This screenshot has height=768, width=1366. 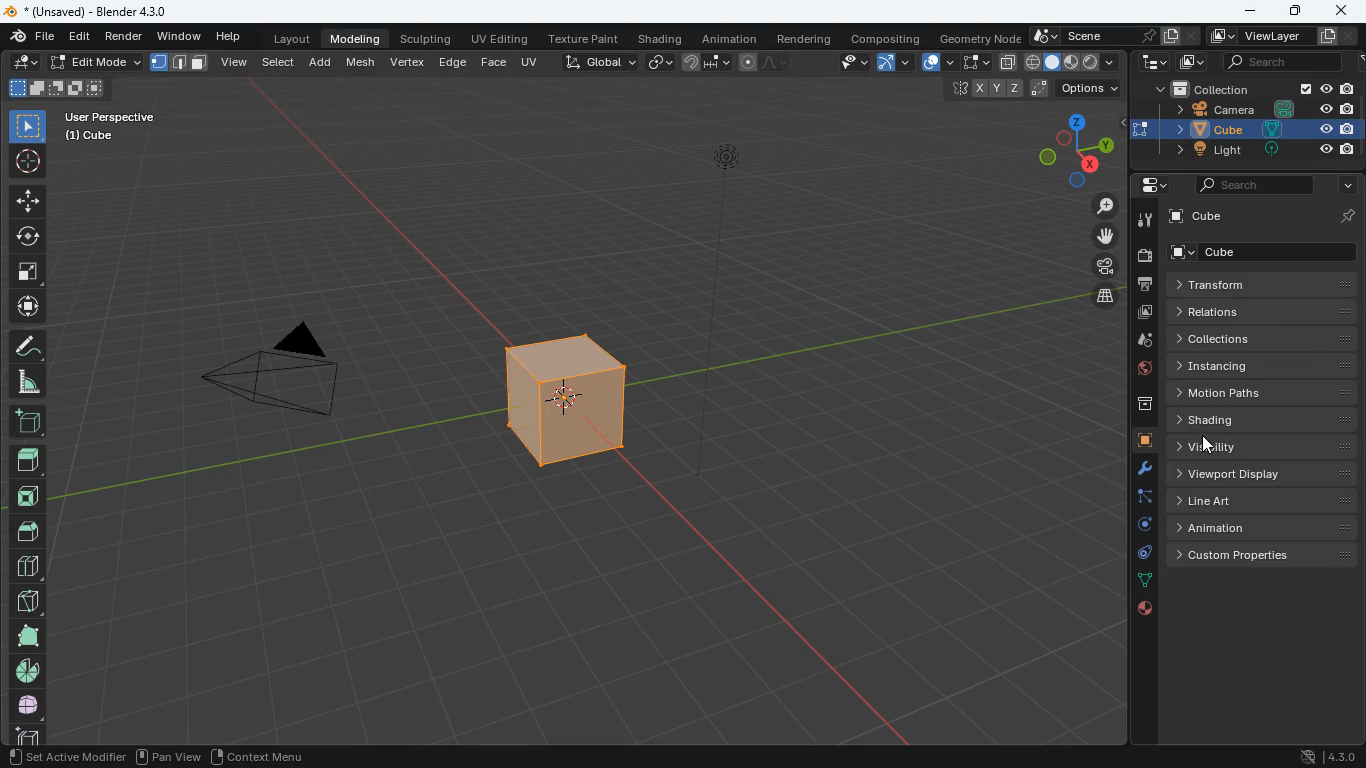 What do you see at coordinates (1264, 445) in the screenshot?
I see `visibility` at bounding box center [1264, 445].